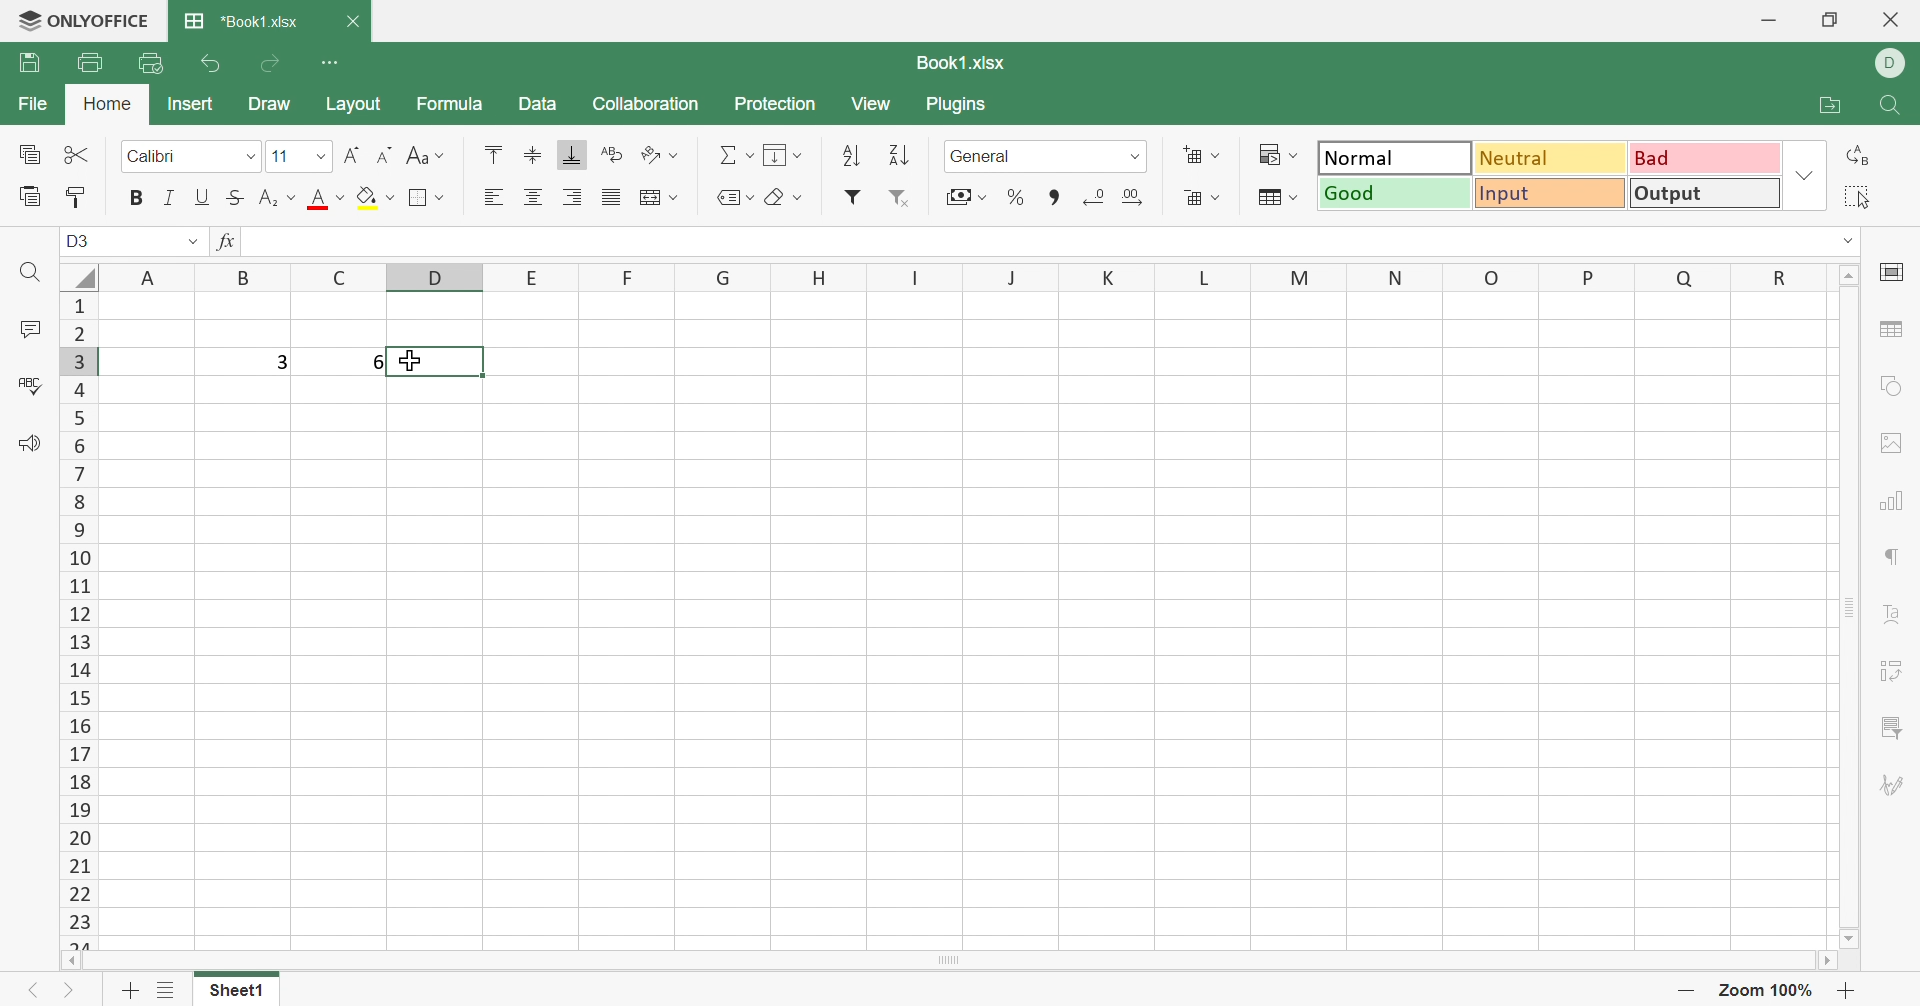  I want to click on Number format, so click(1045, 156).